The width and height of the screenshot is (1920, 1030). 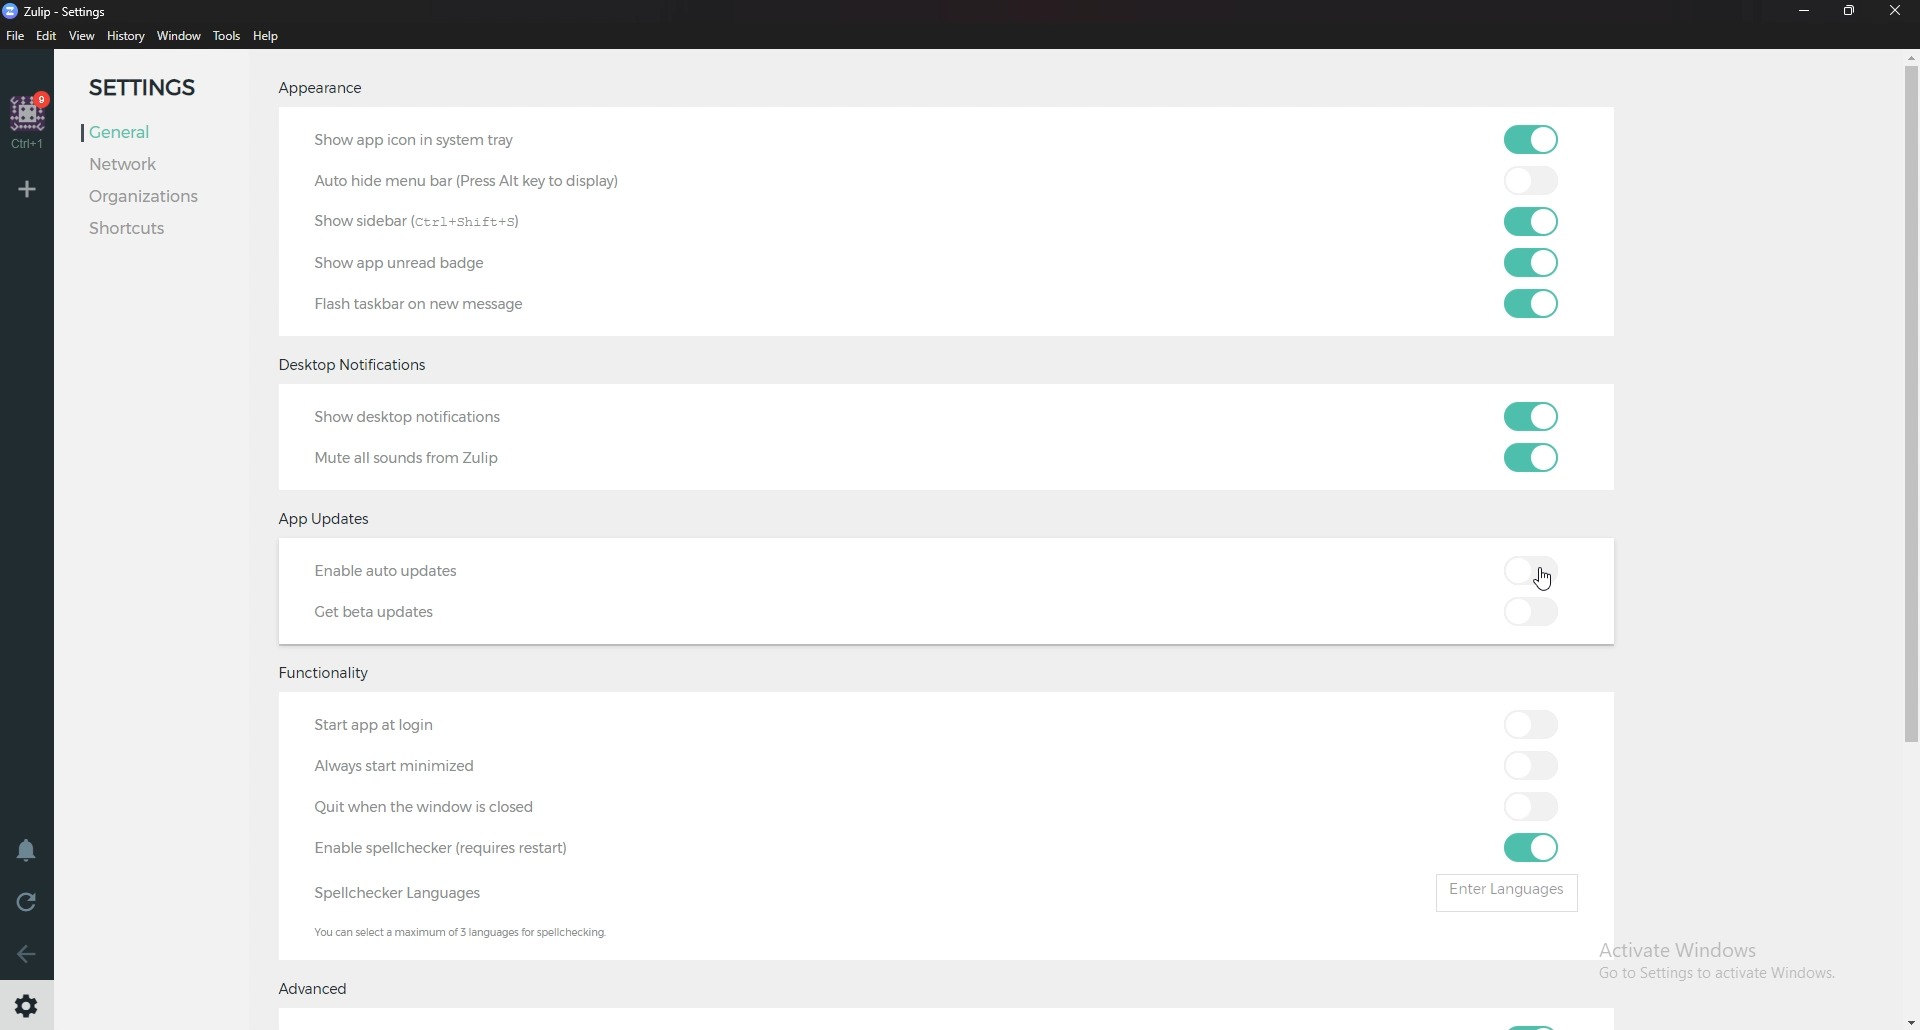 What do you see at coordinates (422, 137) in the screenshot?
I see `Show app icon in system tray` at bounding box center [422, 137].